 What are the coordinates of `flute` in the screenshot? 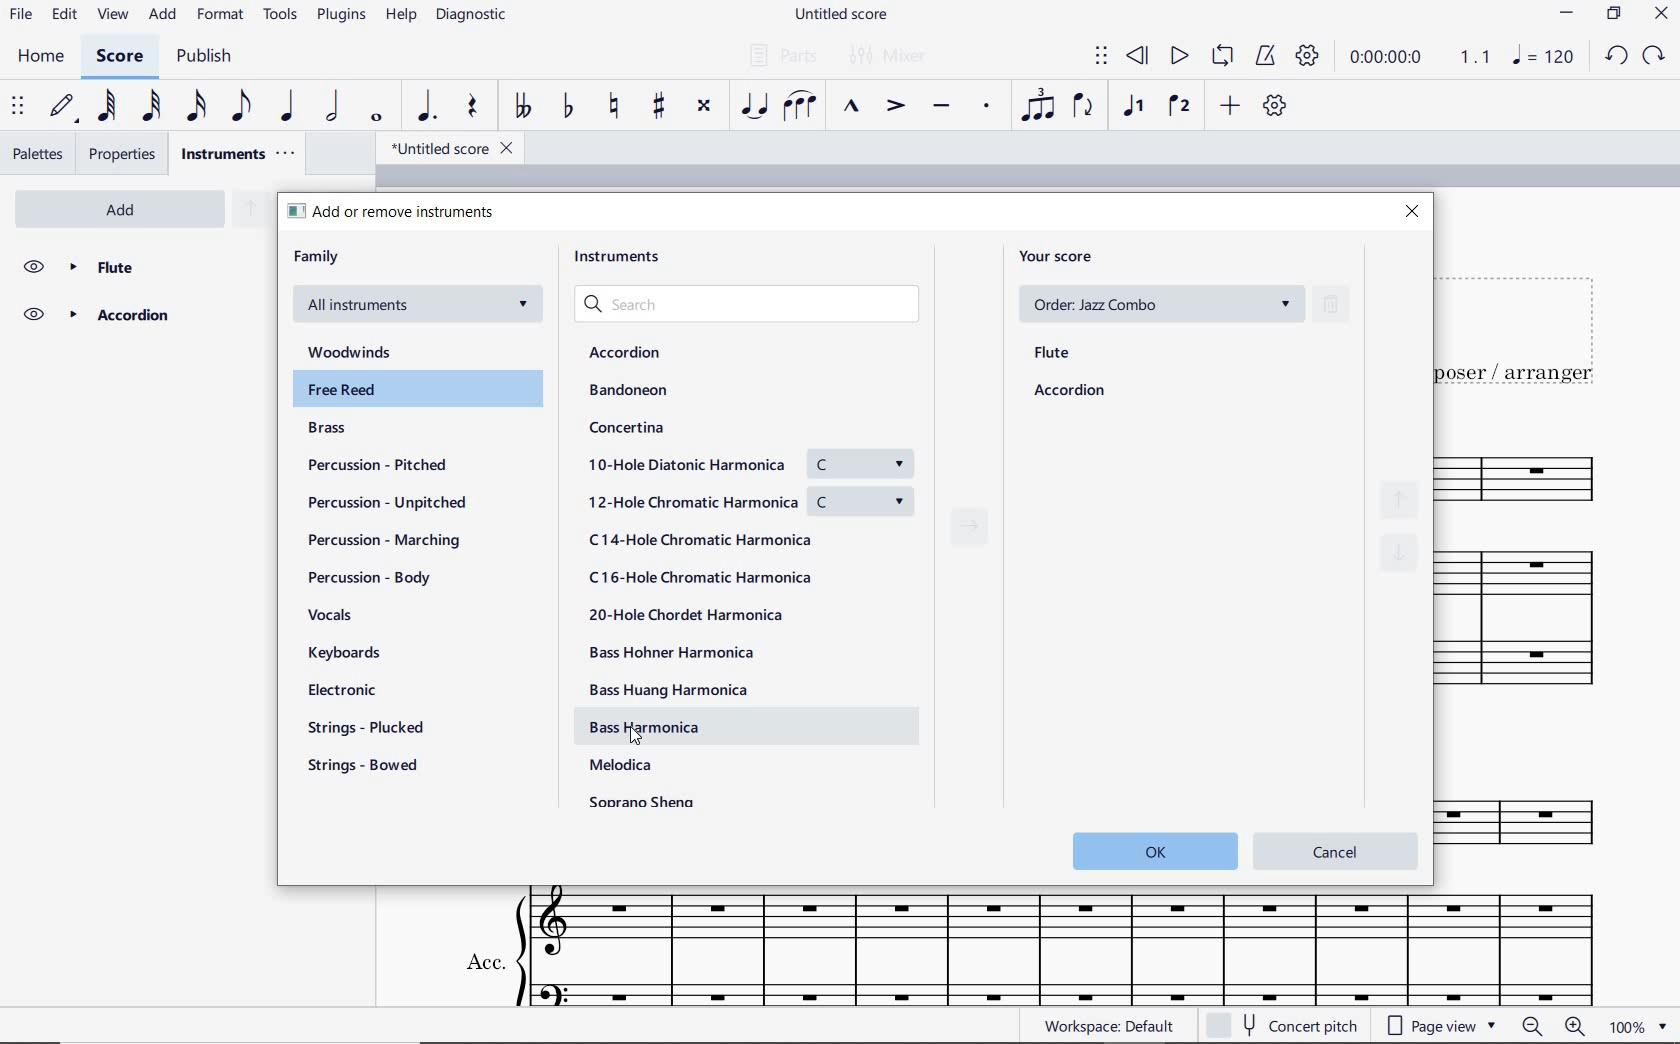 It's located at (140, 265).